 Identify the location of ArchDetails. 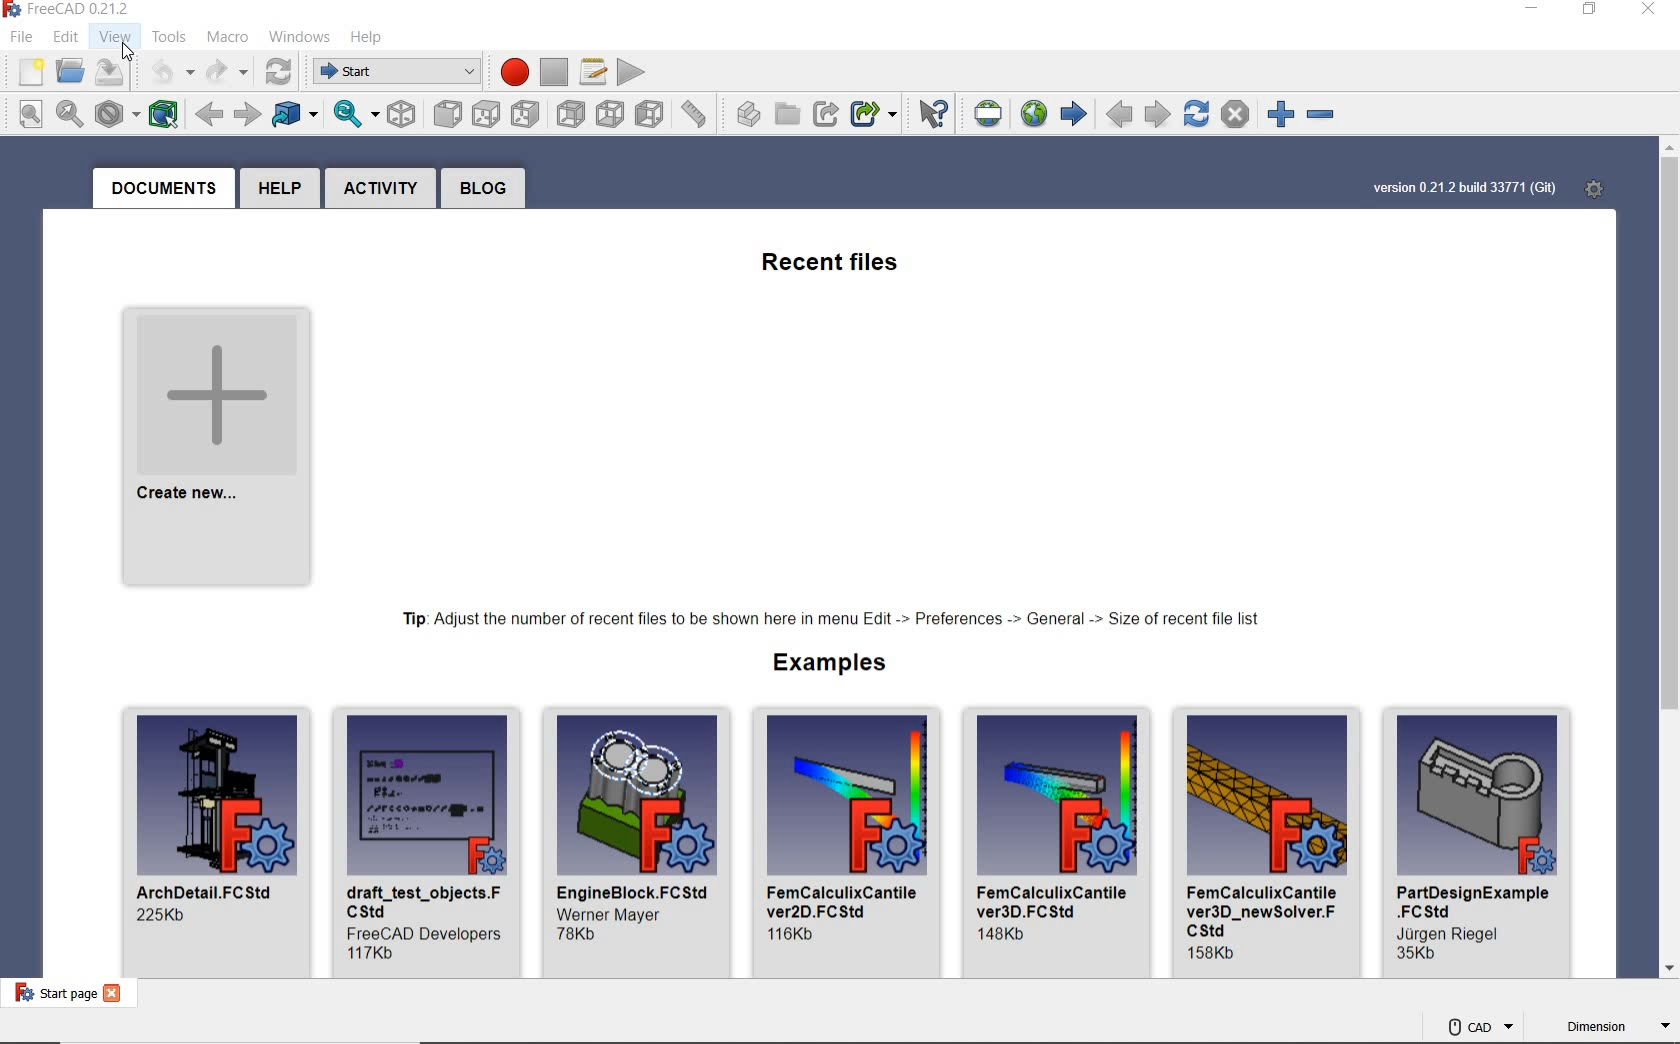
(213, 843).